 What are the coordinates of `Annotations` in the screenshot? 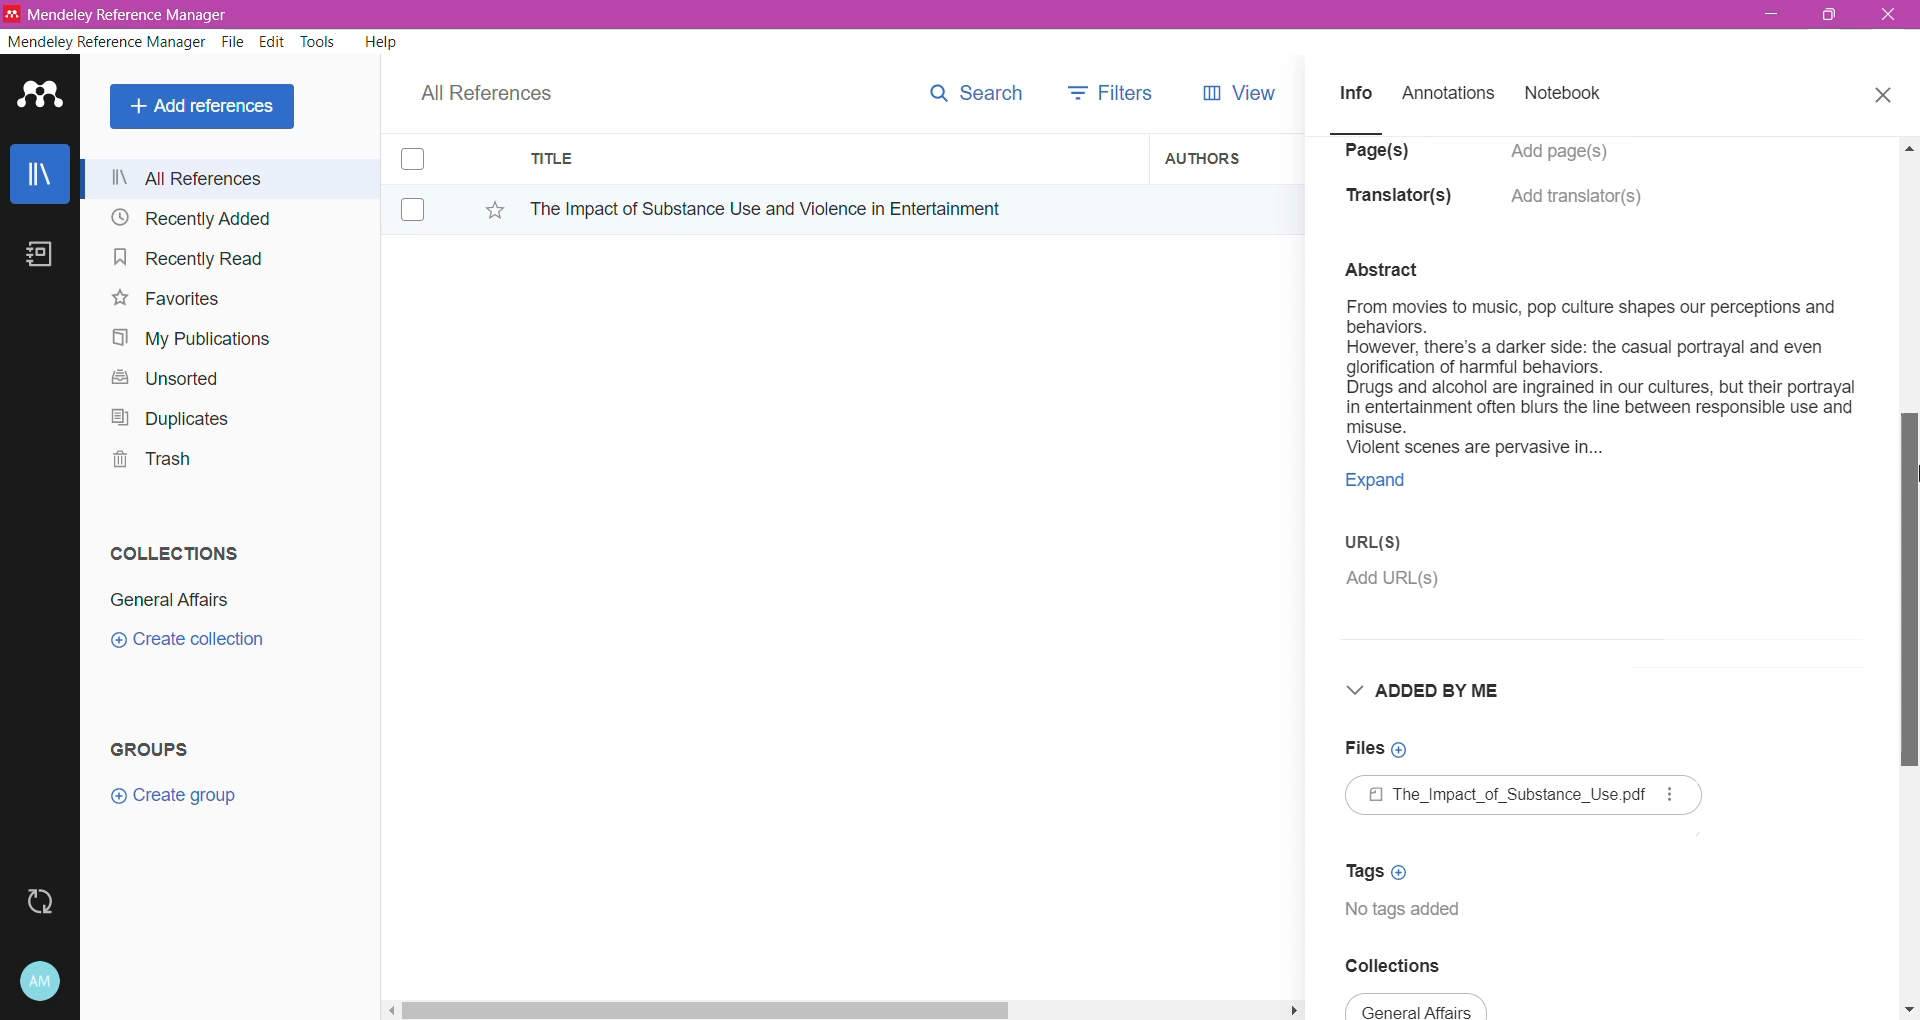 It's located at (1446, 94).